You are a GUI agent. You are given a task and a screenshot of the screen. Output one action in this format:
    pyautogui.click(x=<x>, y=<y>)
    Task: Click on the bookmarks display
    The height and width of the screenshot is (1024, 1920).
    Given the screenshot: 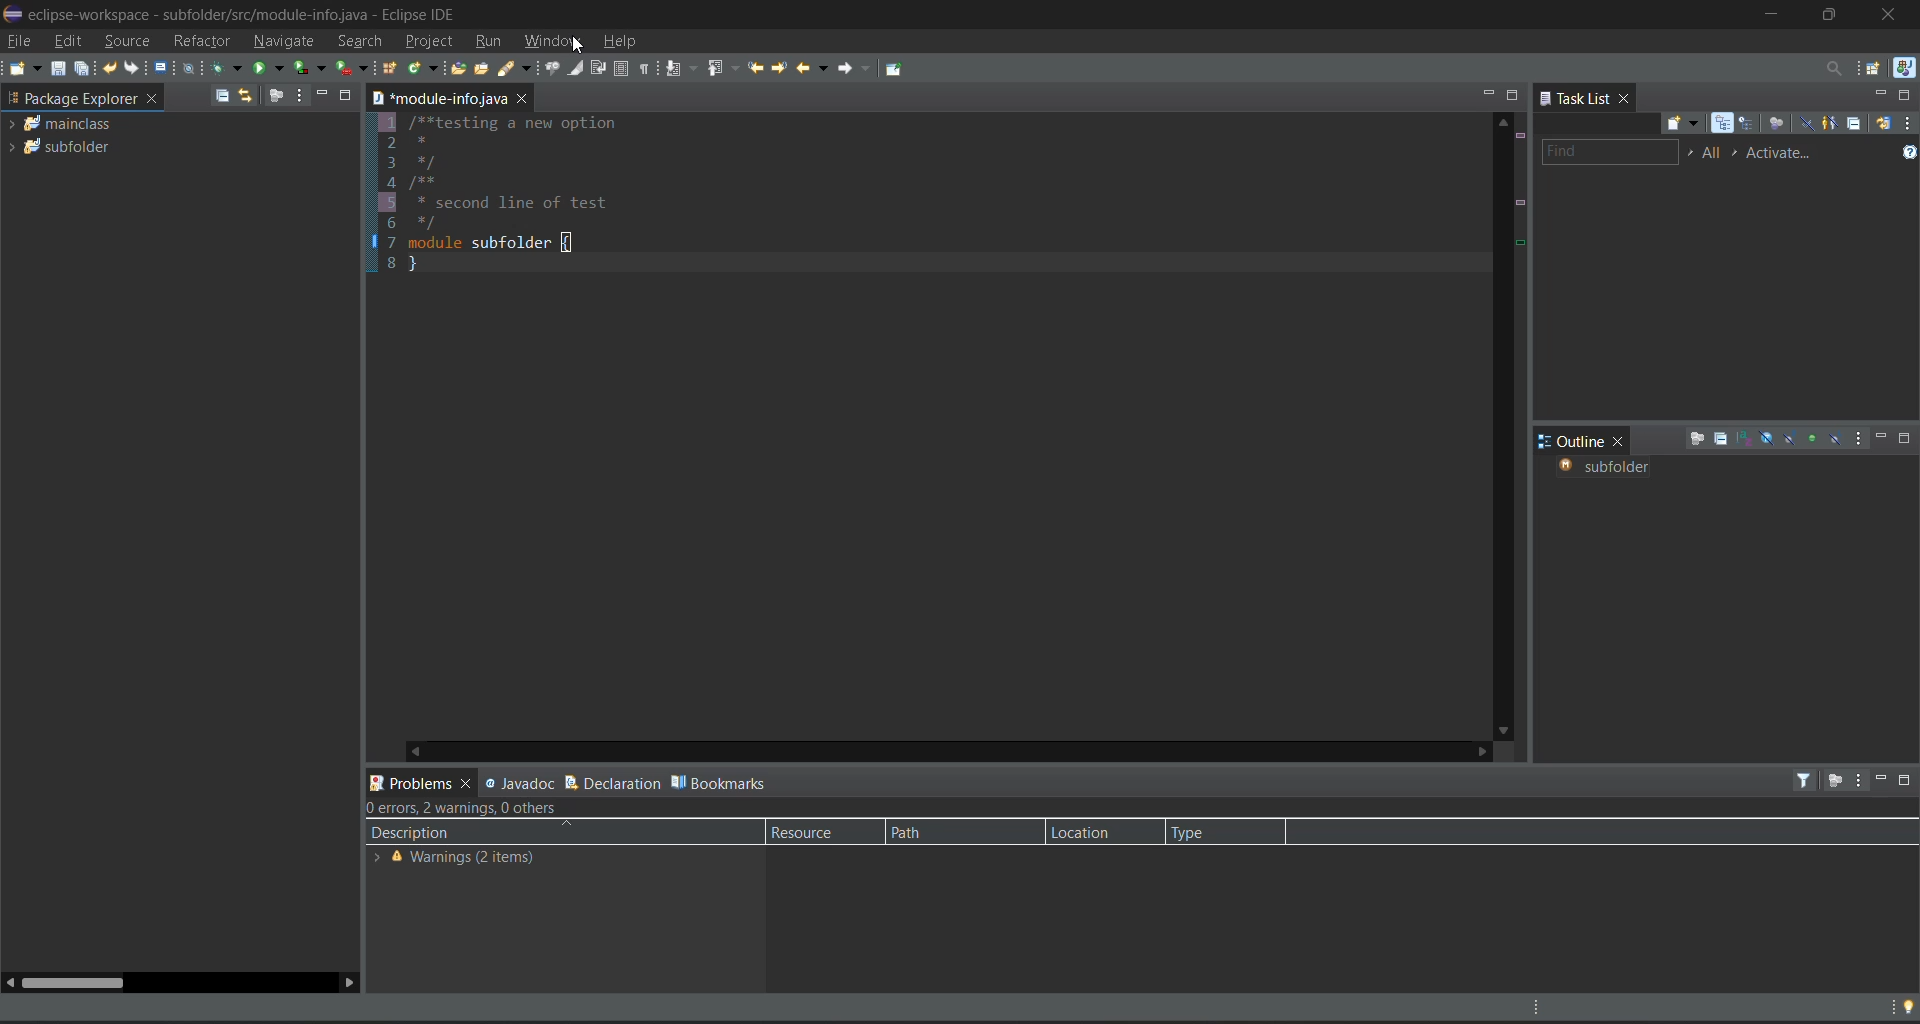 What is the action you would take?
    pyautogui.click(x=353, y=190)
    